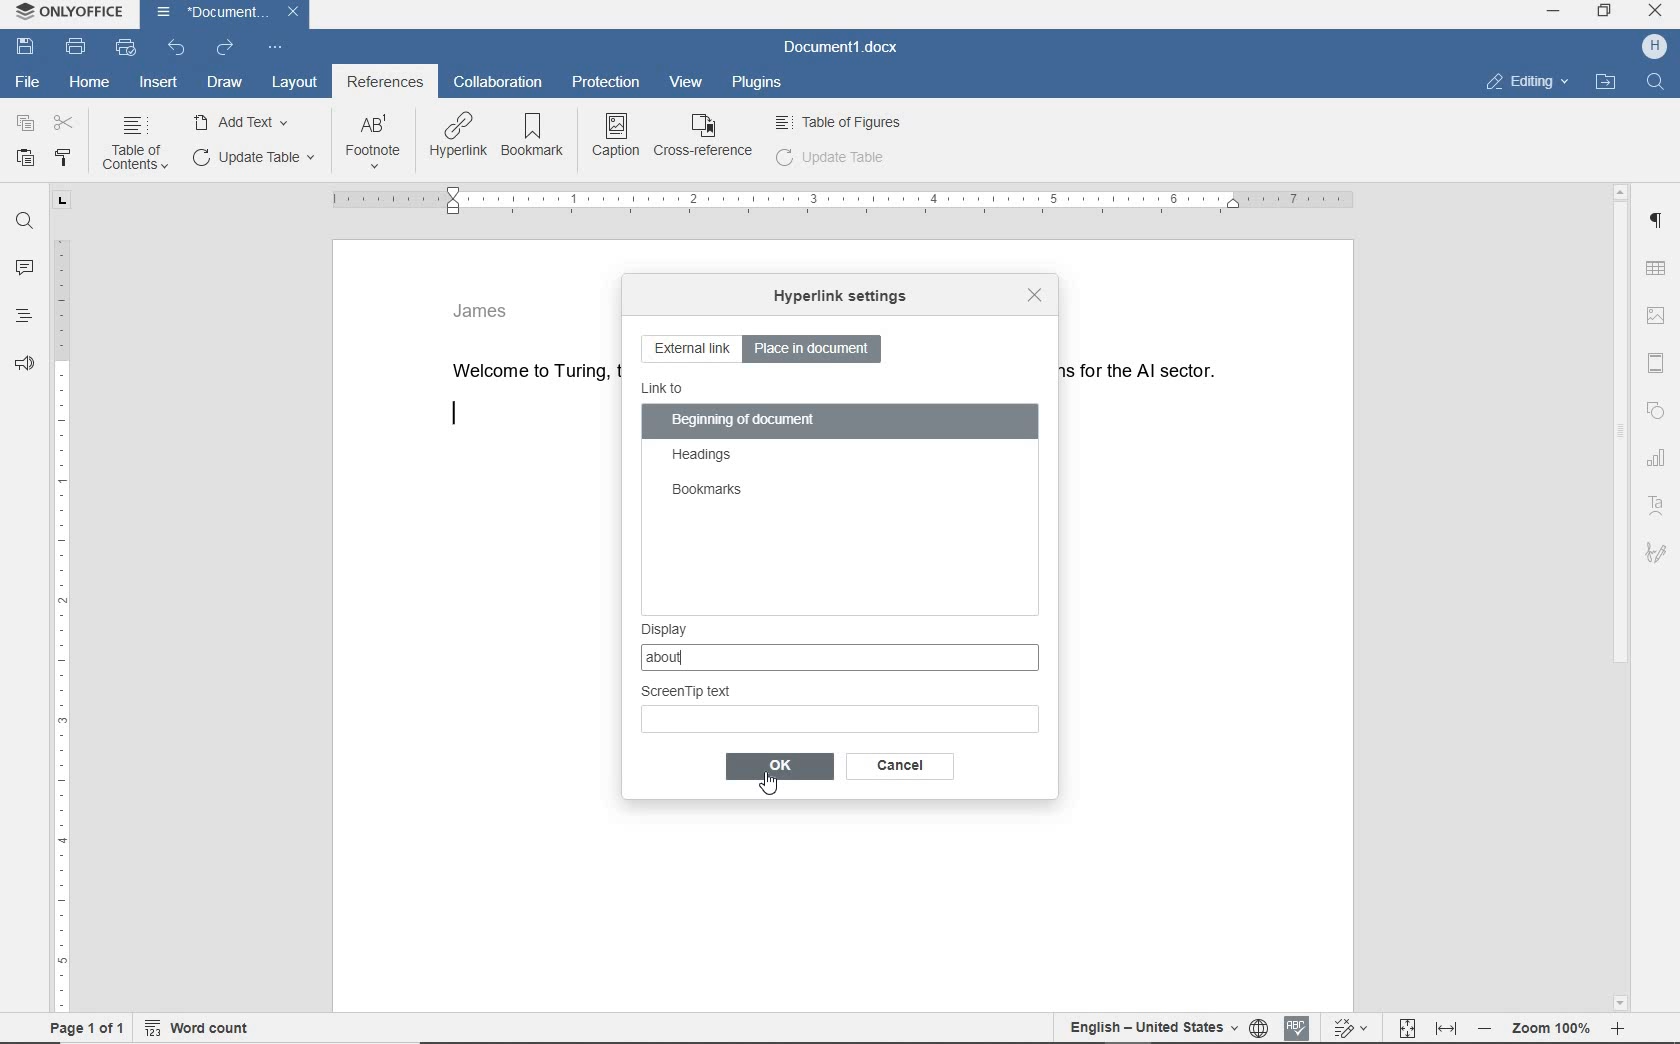 The height and width of the screenshot is (1044, 1680). Describe the element at coordinates (691, 350) in the screenshot. I see `external link` at that location.